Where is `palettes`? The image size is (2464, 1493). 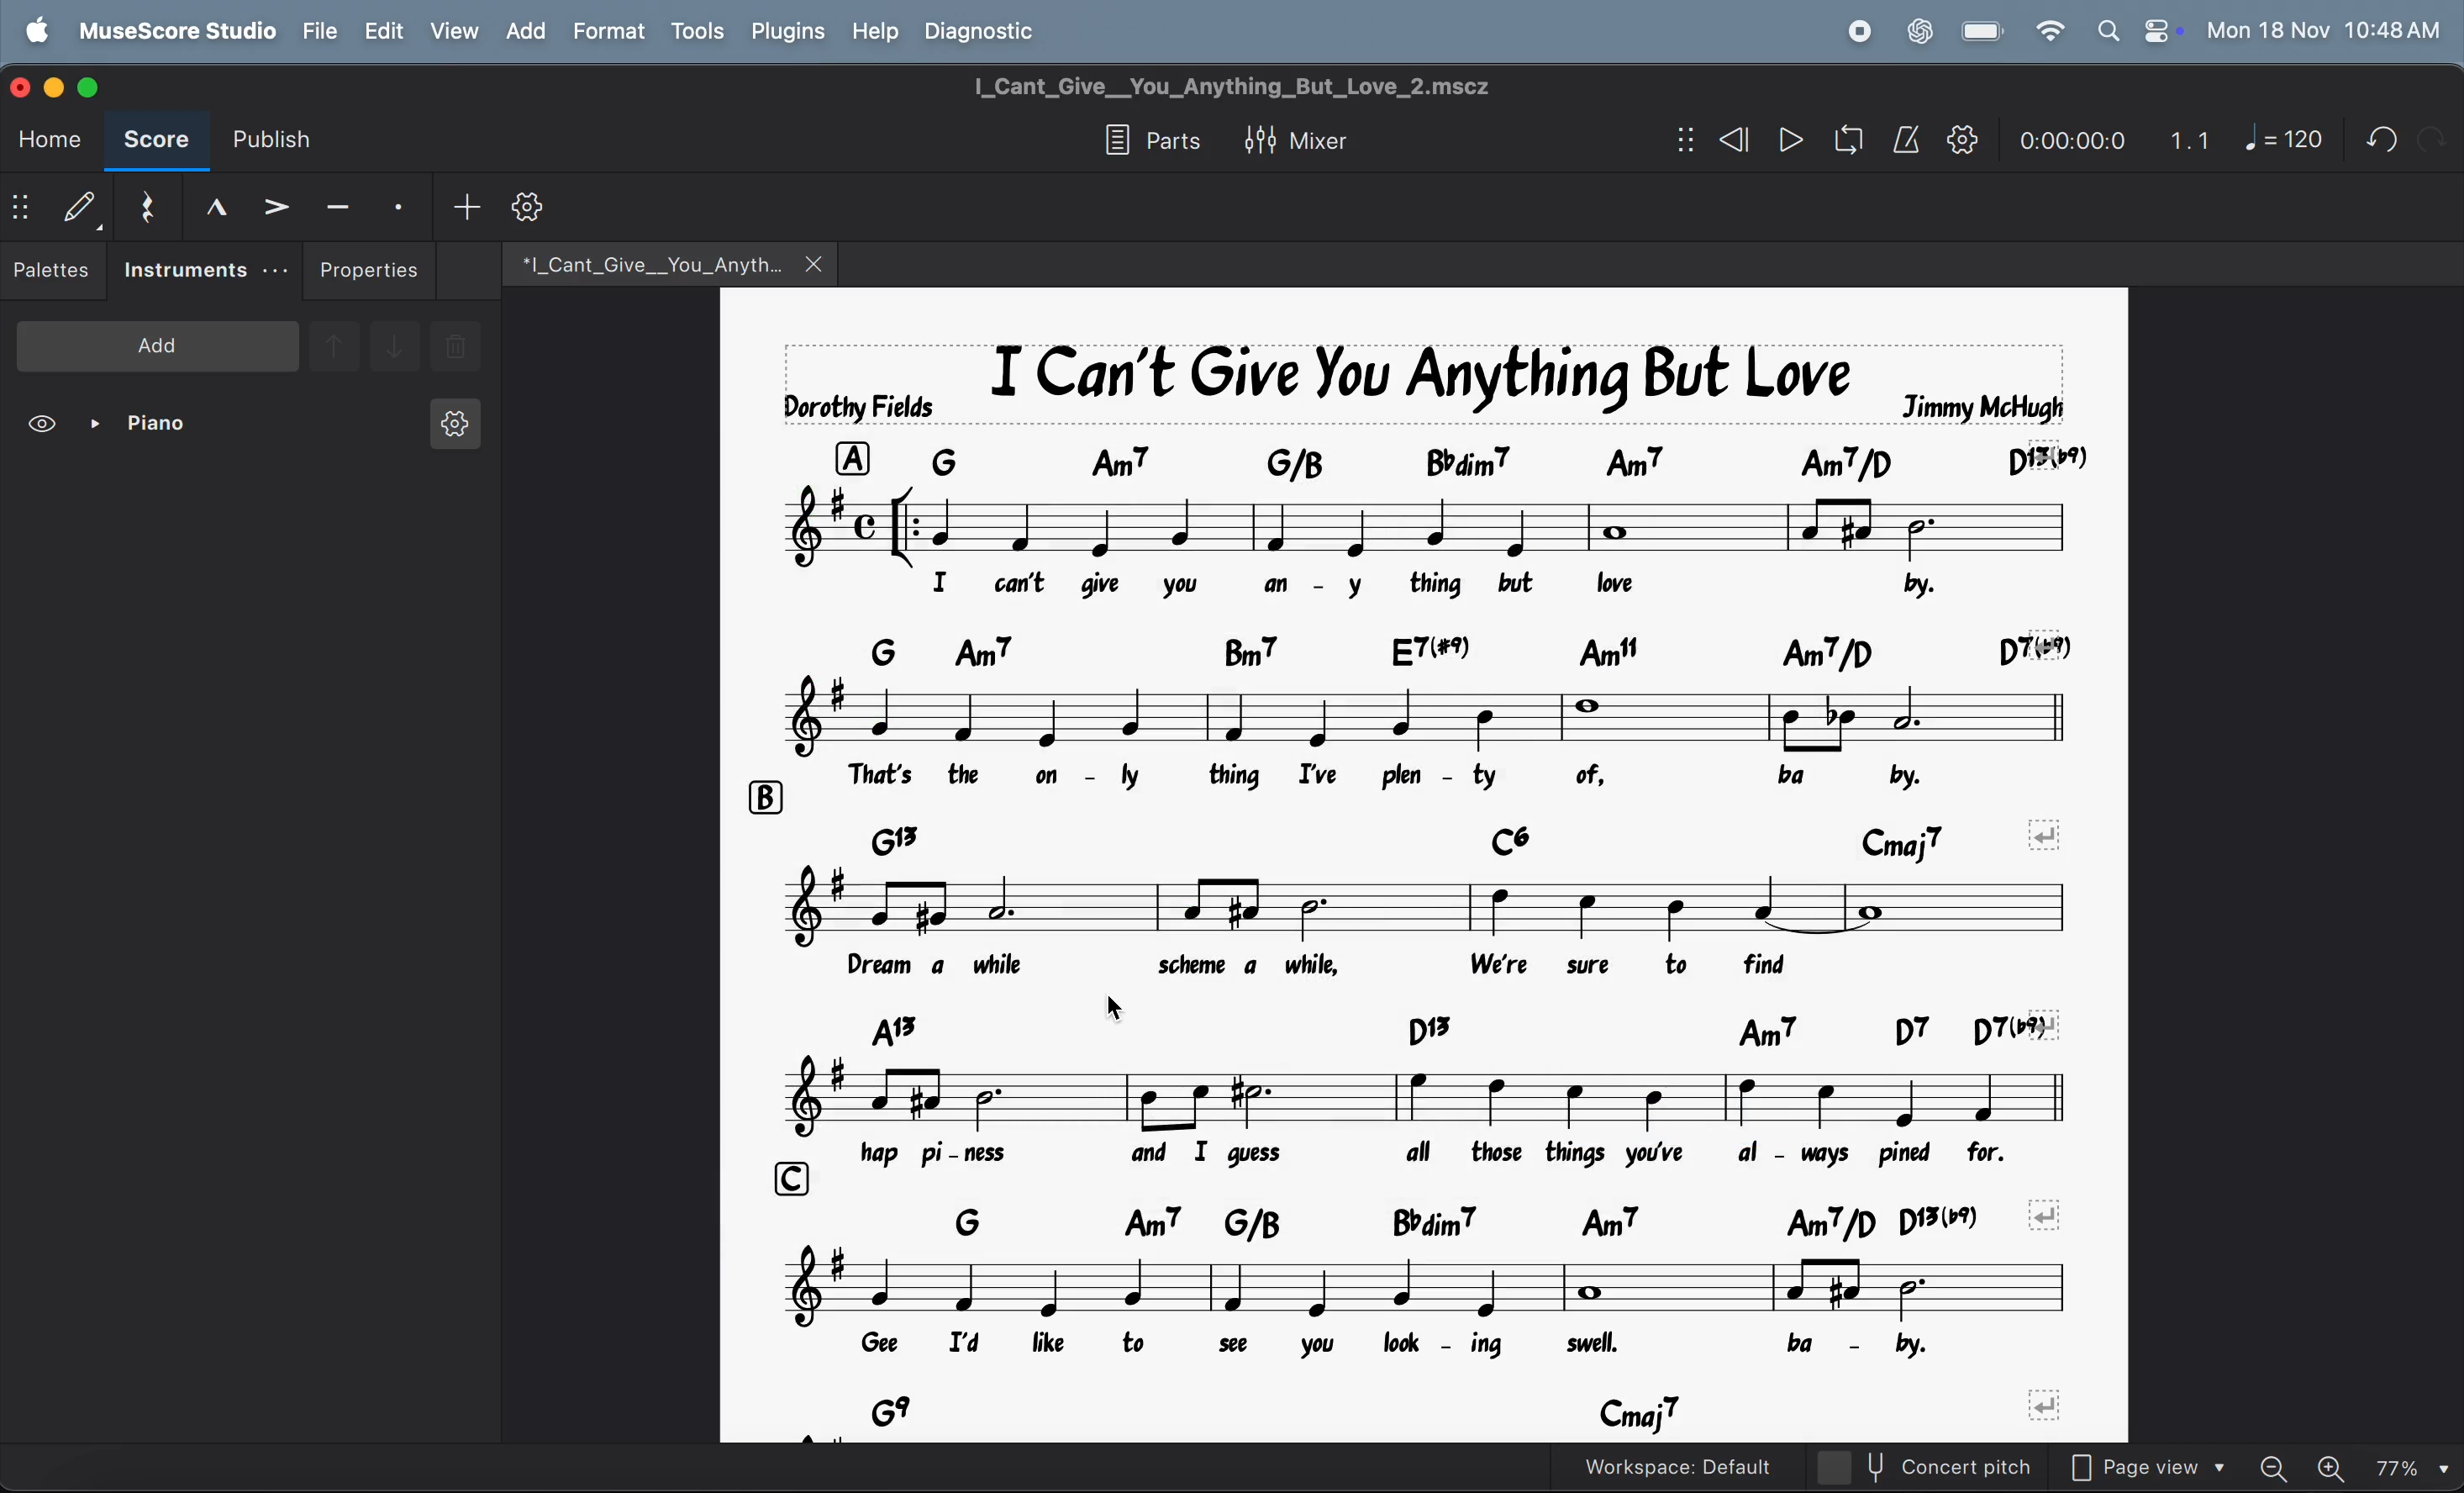
palettes is located at coordinates (54, 274).